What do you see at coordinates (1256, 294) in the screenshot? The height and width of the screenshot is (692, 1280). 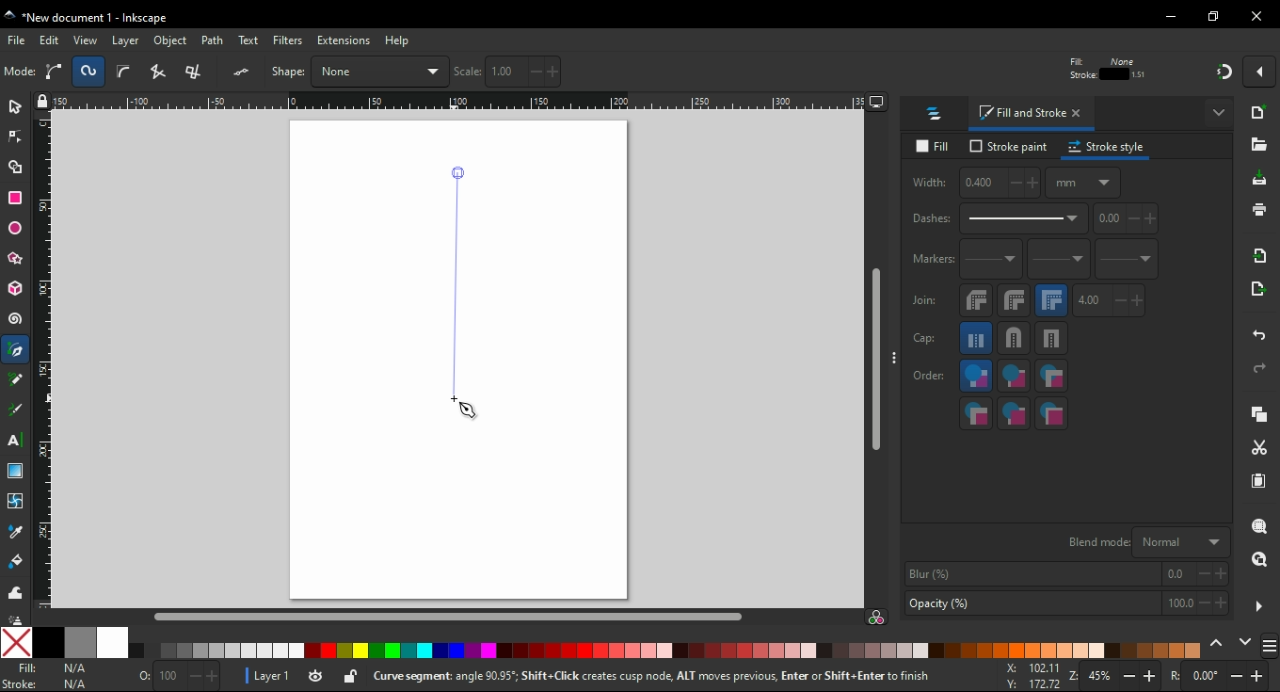 I see `open export` at bounding box center [1256, 294].